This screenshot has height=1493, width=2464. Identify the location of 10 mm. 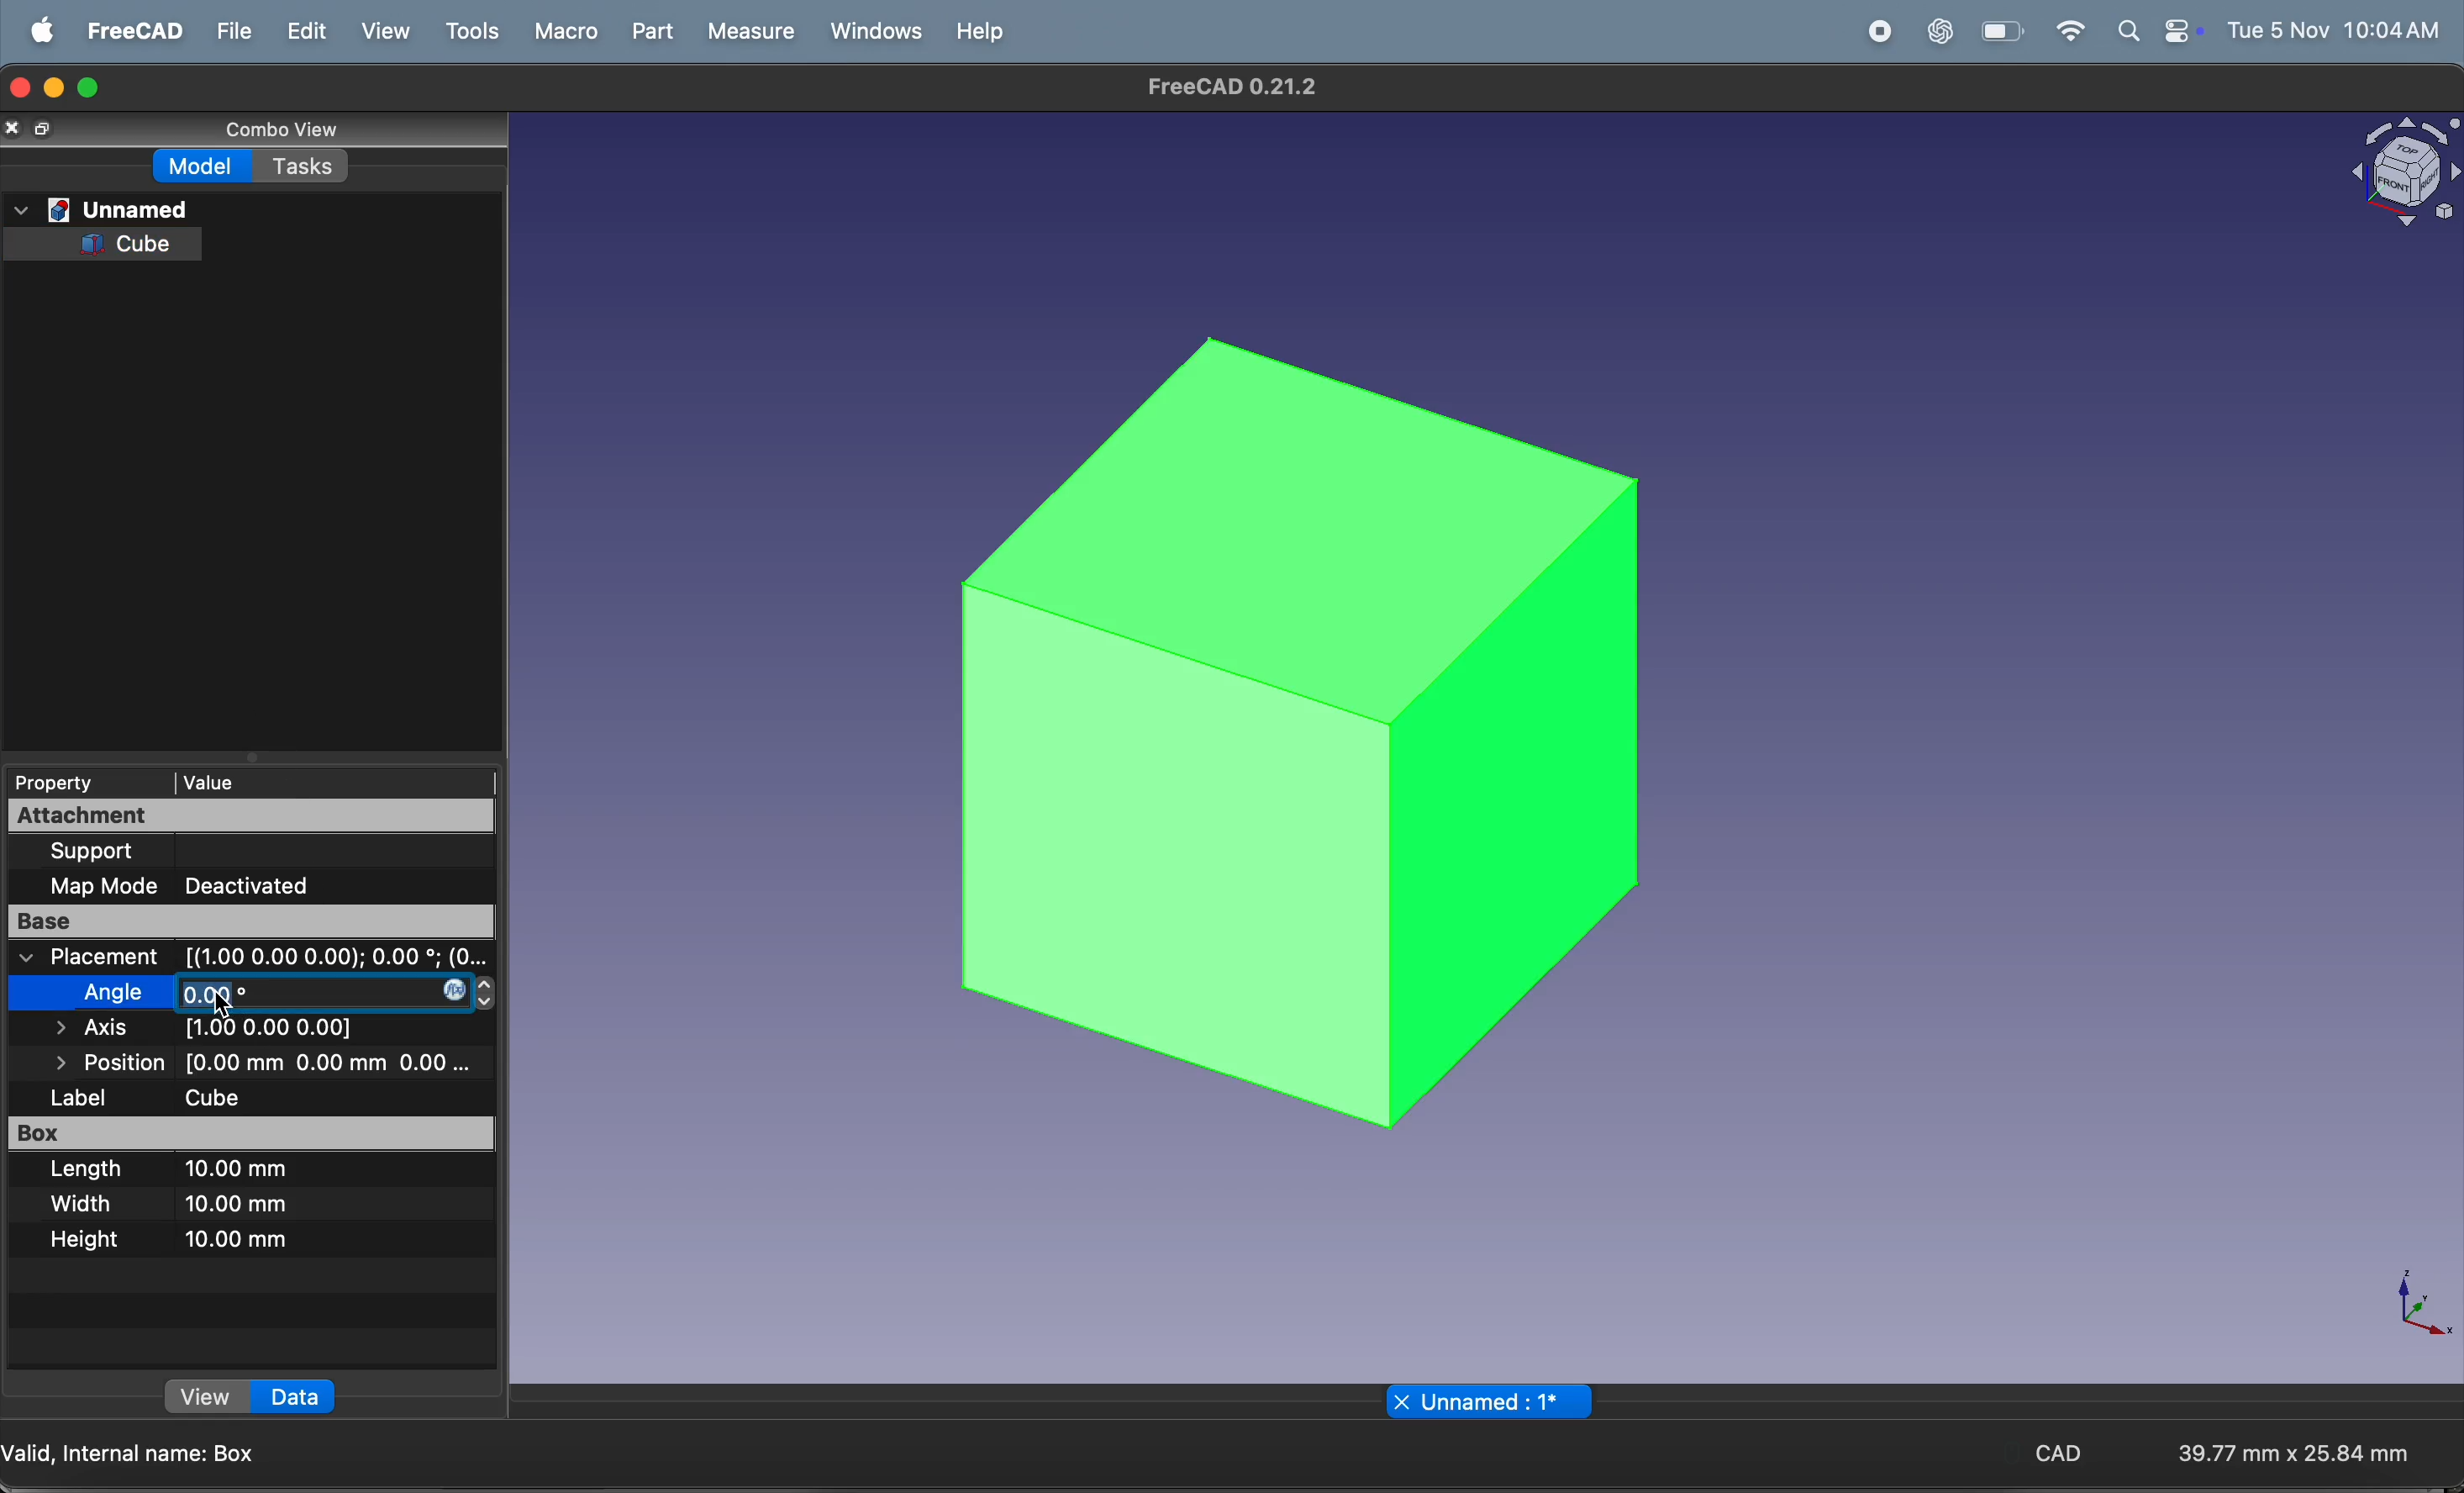
(244, 1172).